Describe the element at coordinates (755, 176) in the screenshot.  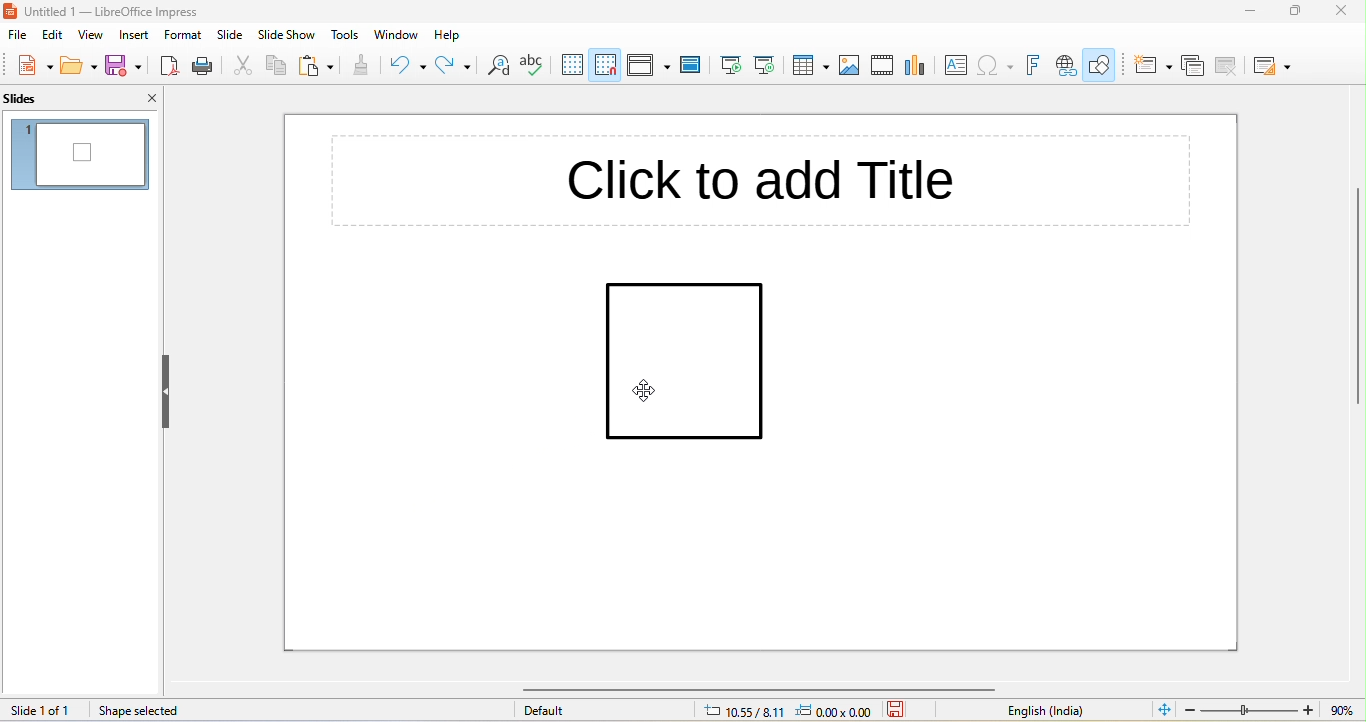
I see `click to add title` at that location.